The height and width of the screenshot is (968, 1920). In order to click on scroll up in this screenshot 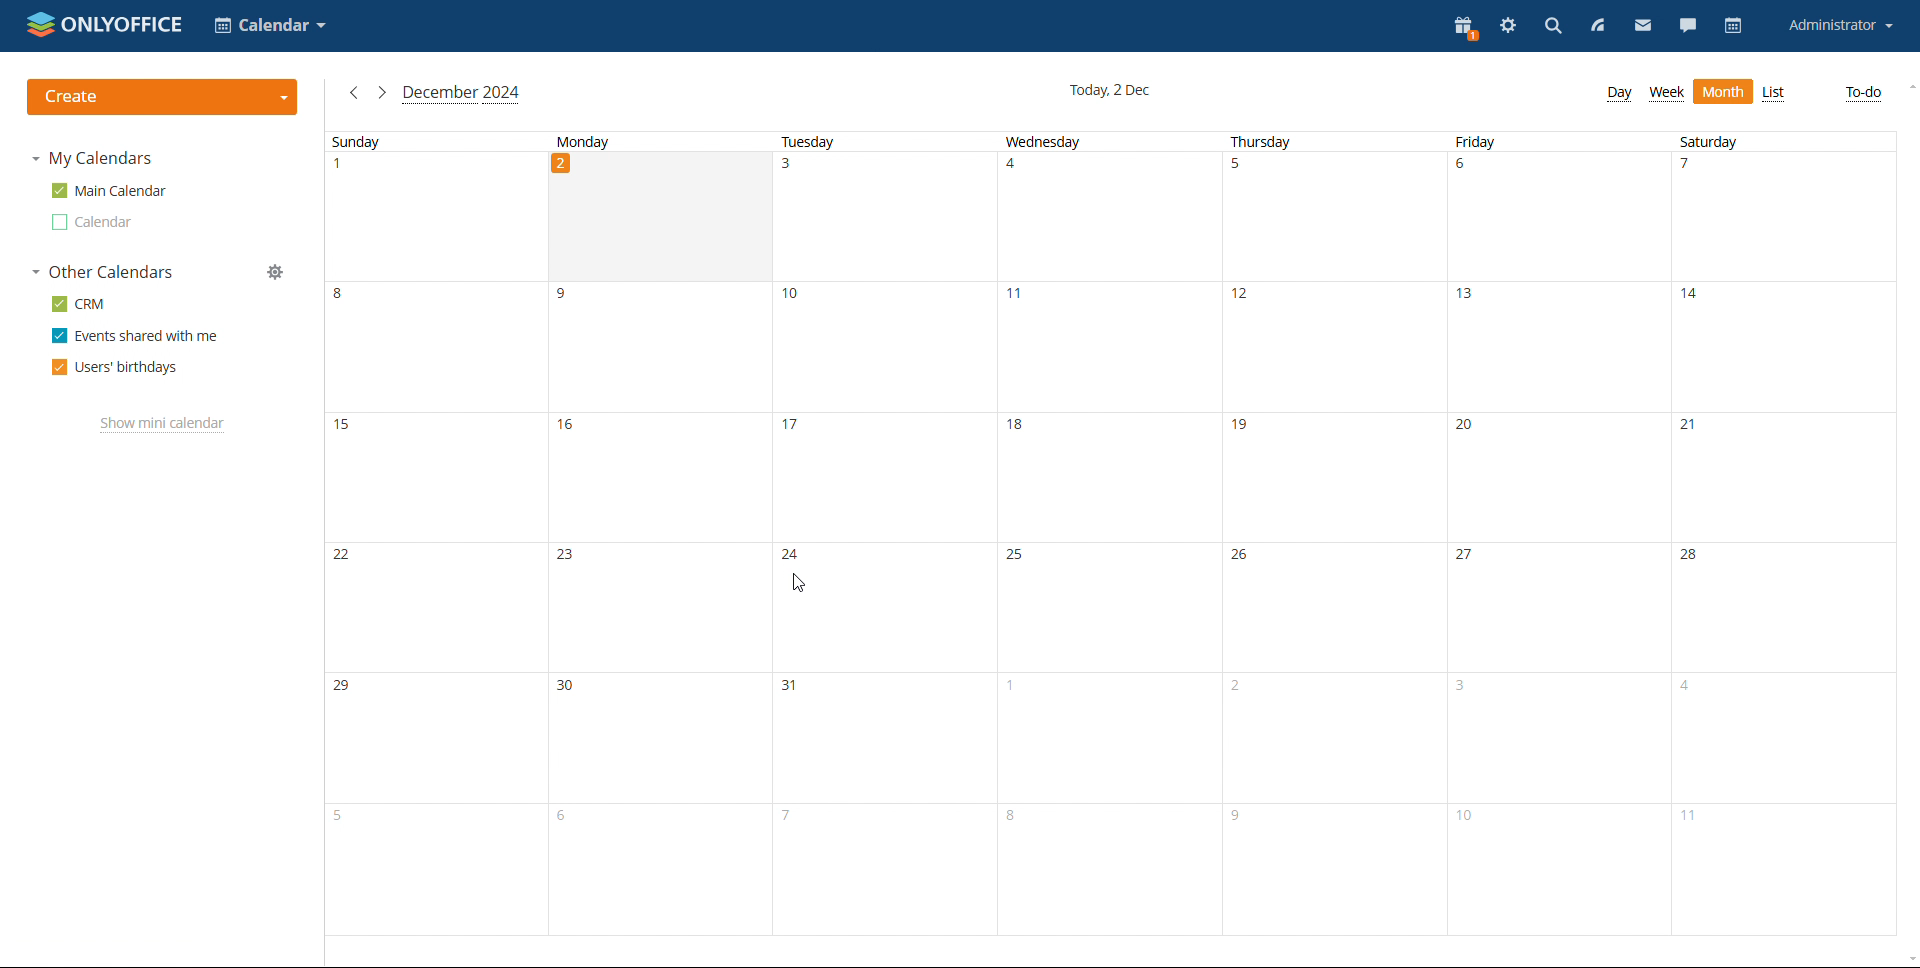, I will do `click(1908, 88)`.